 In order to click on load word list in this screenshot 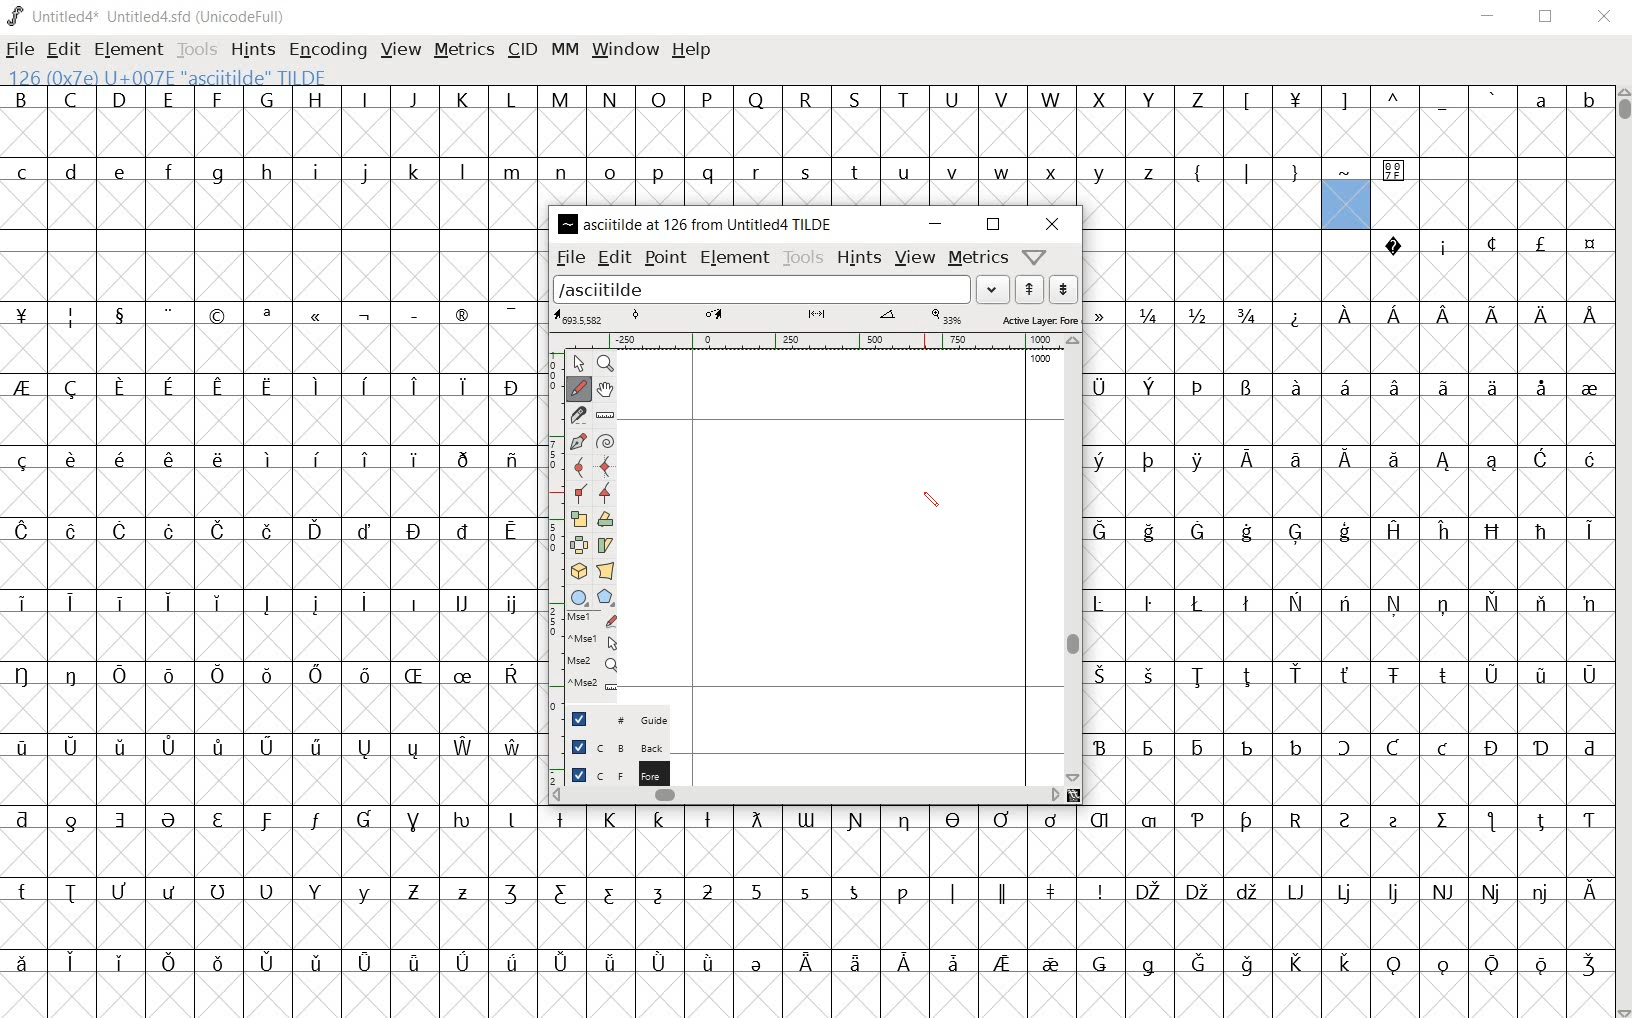, I will do `click(780, 288)`.